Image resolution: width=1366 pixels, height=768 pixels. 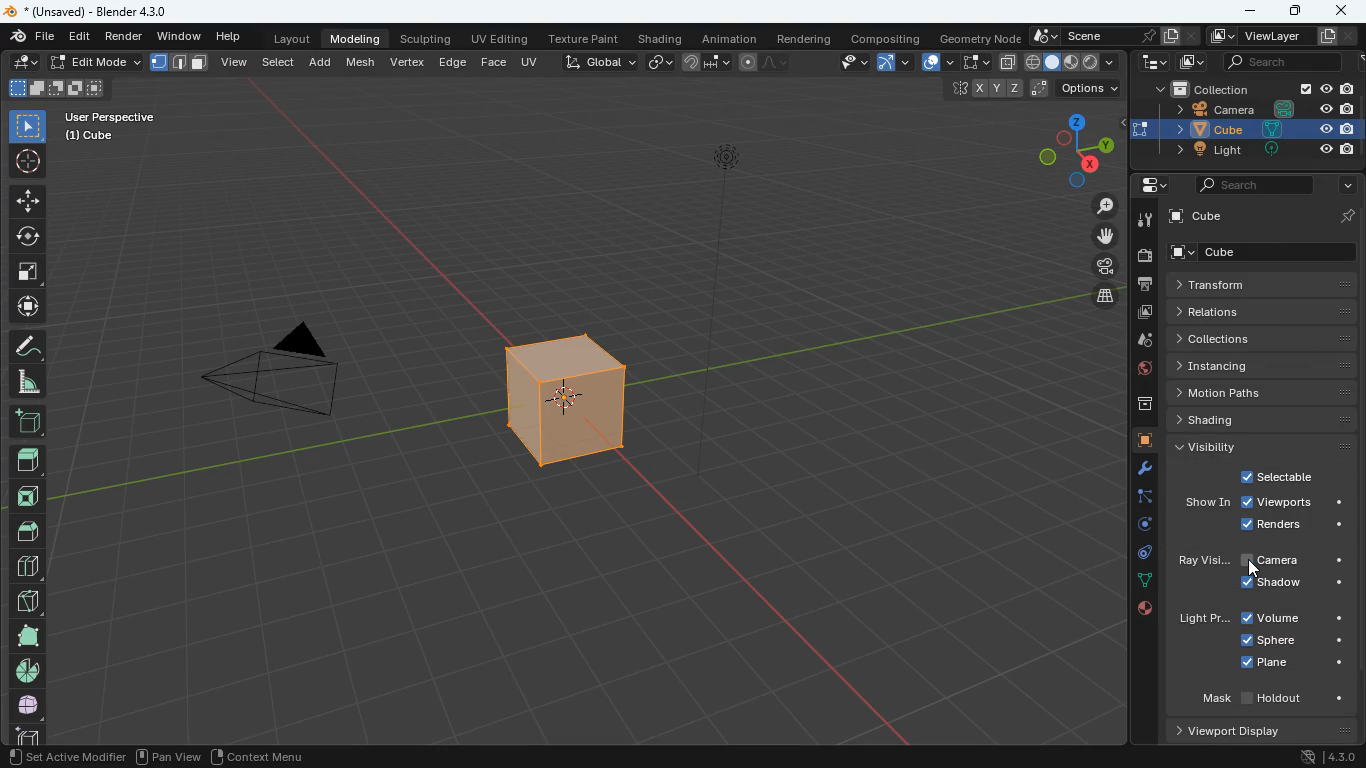 I want to click on ray vision, so click(x=1201, y=561).